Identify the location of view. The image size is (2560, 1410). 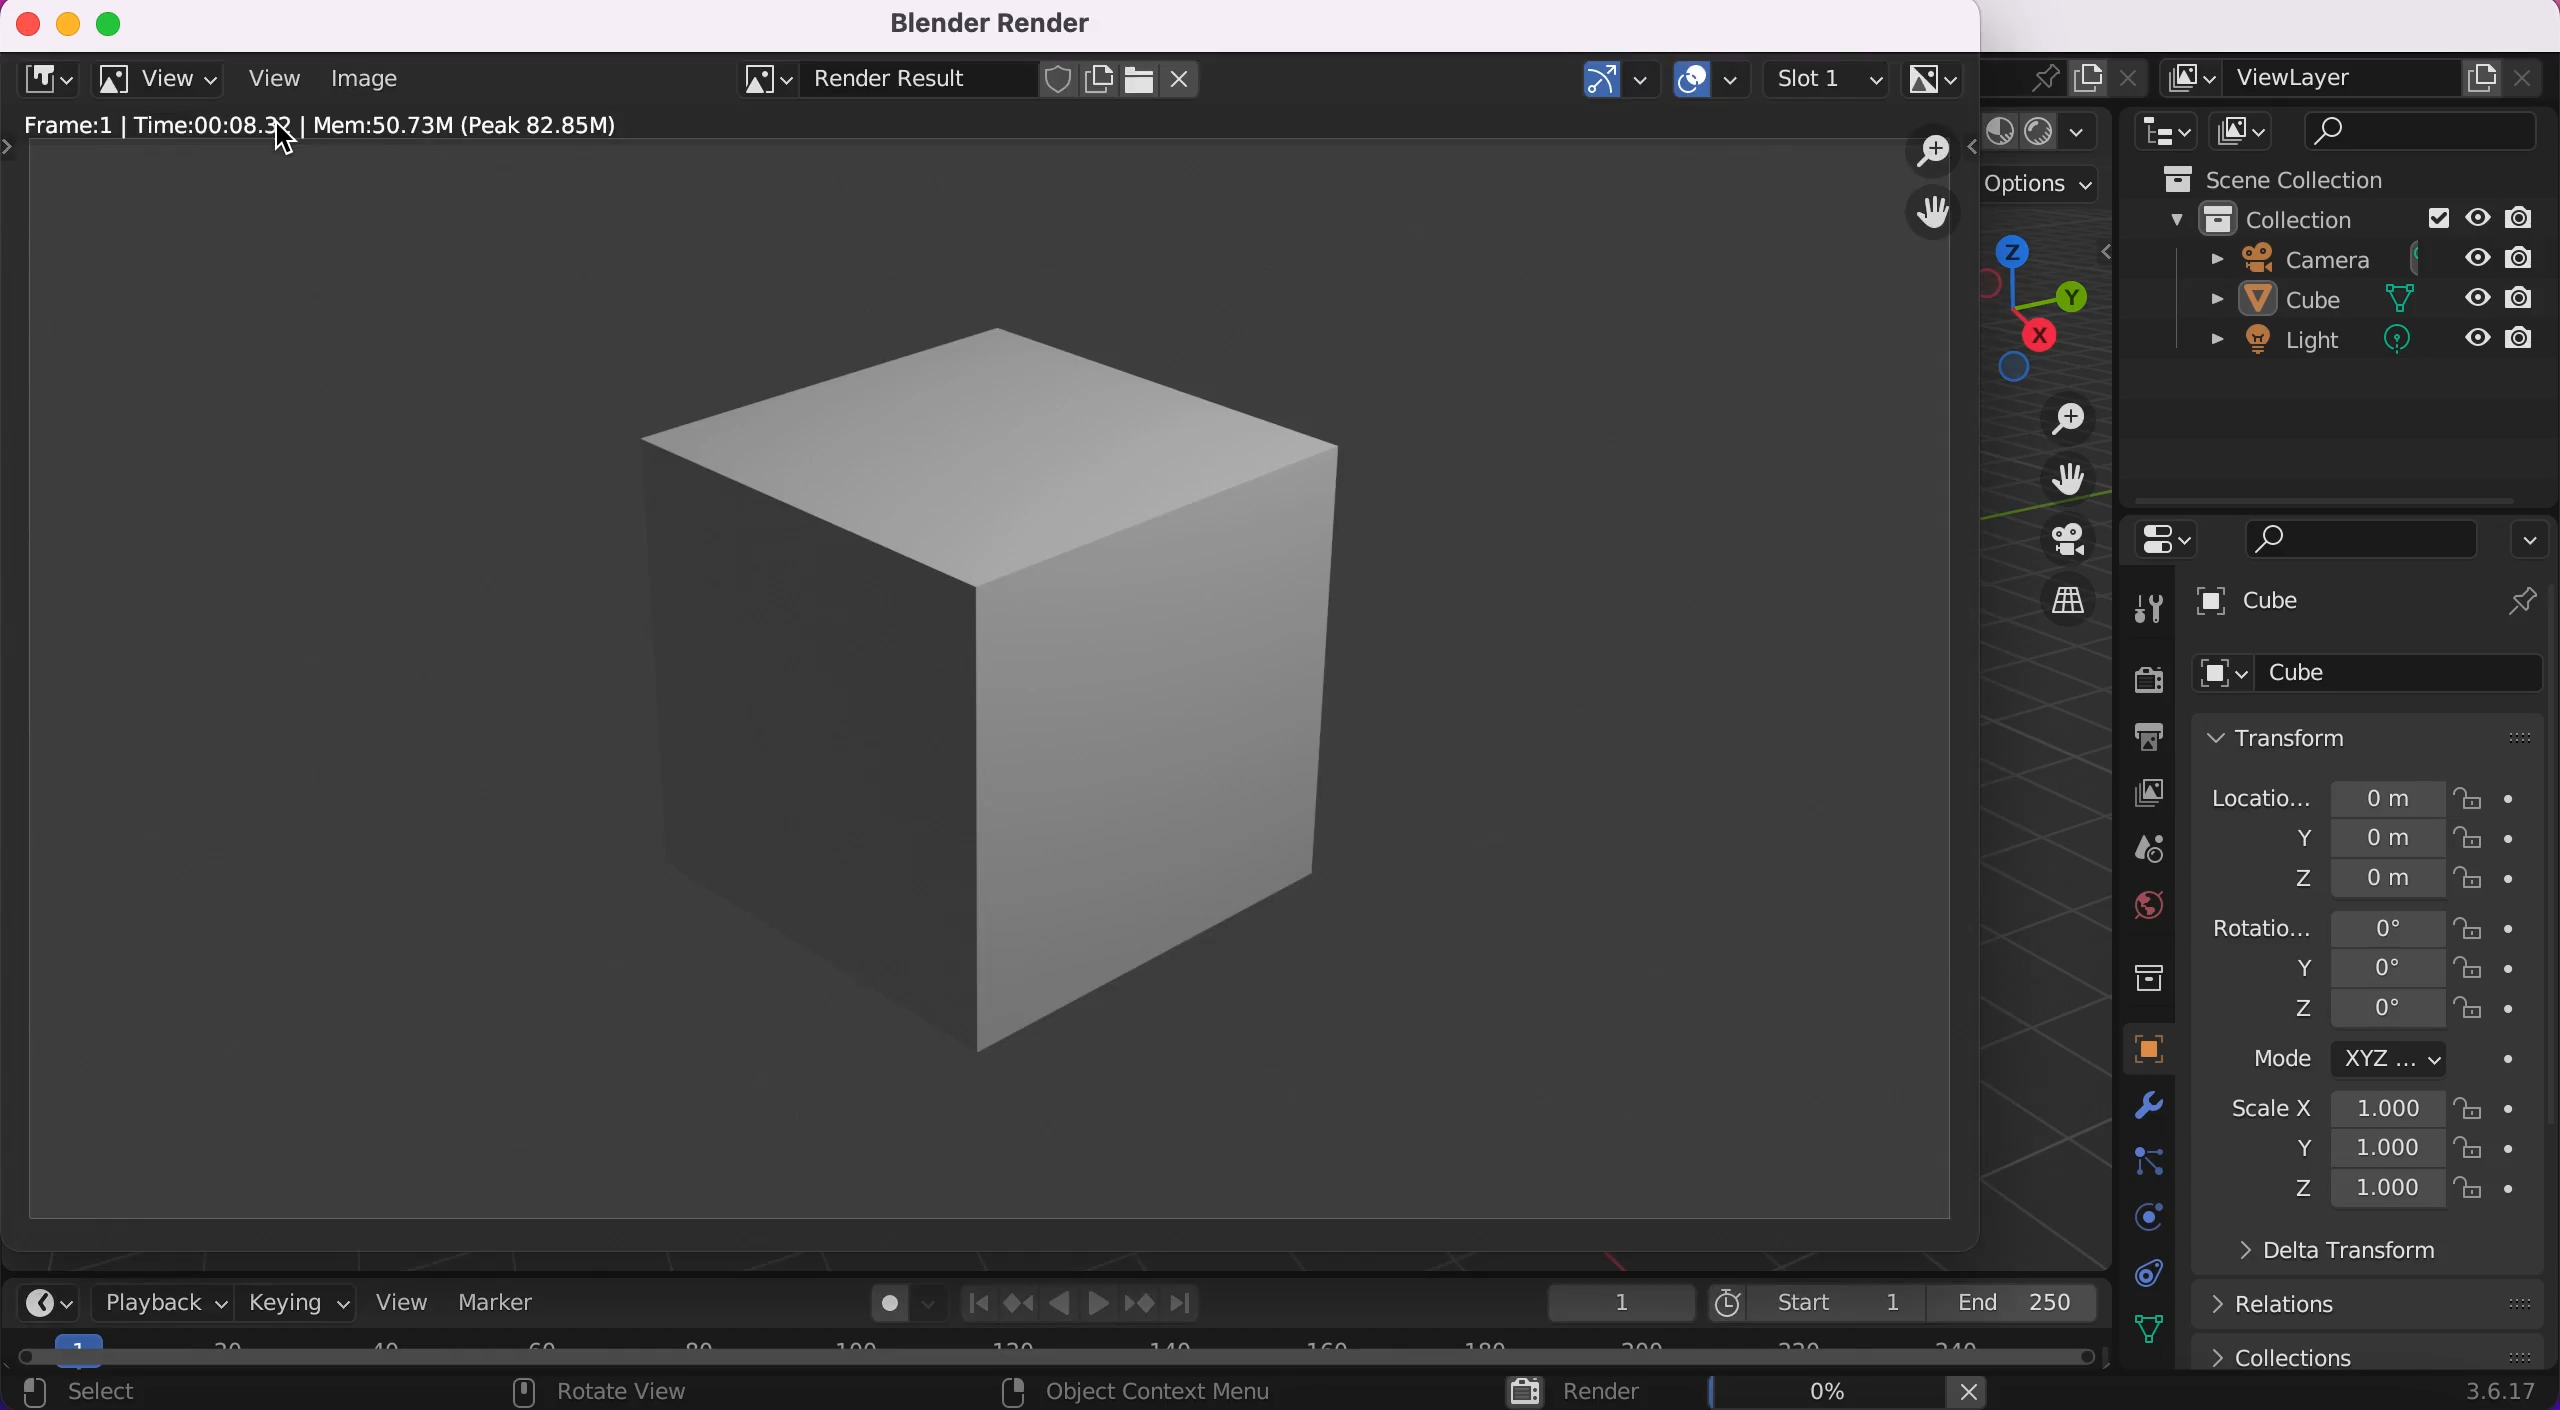
(271, 78).